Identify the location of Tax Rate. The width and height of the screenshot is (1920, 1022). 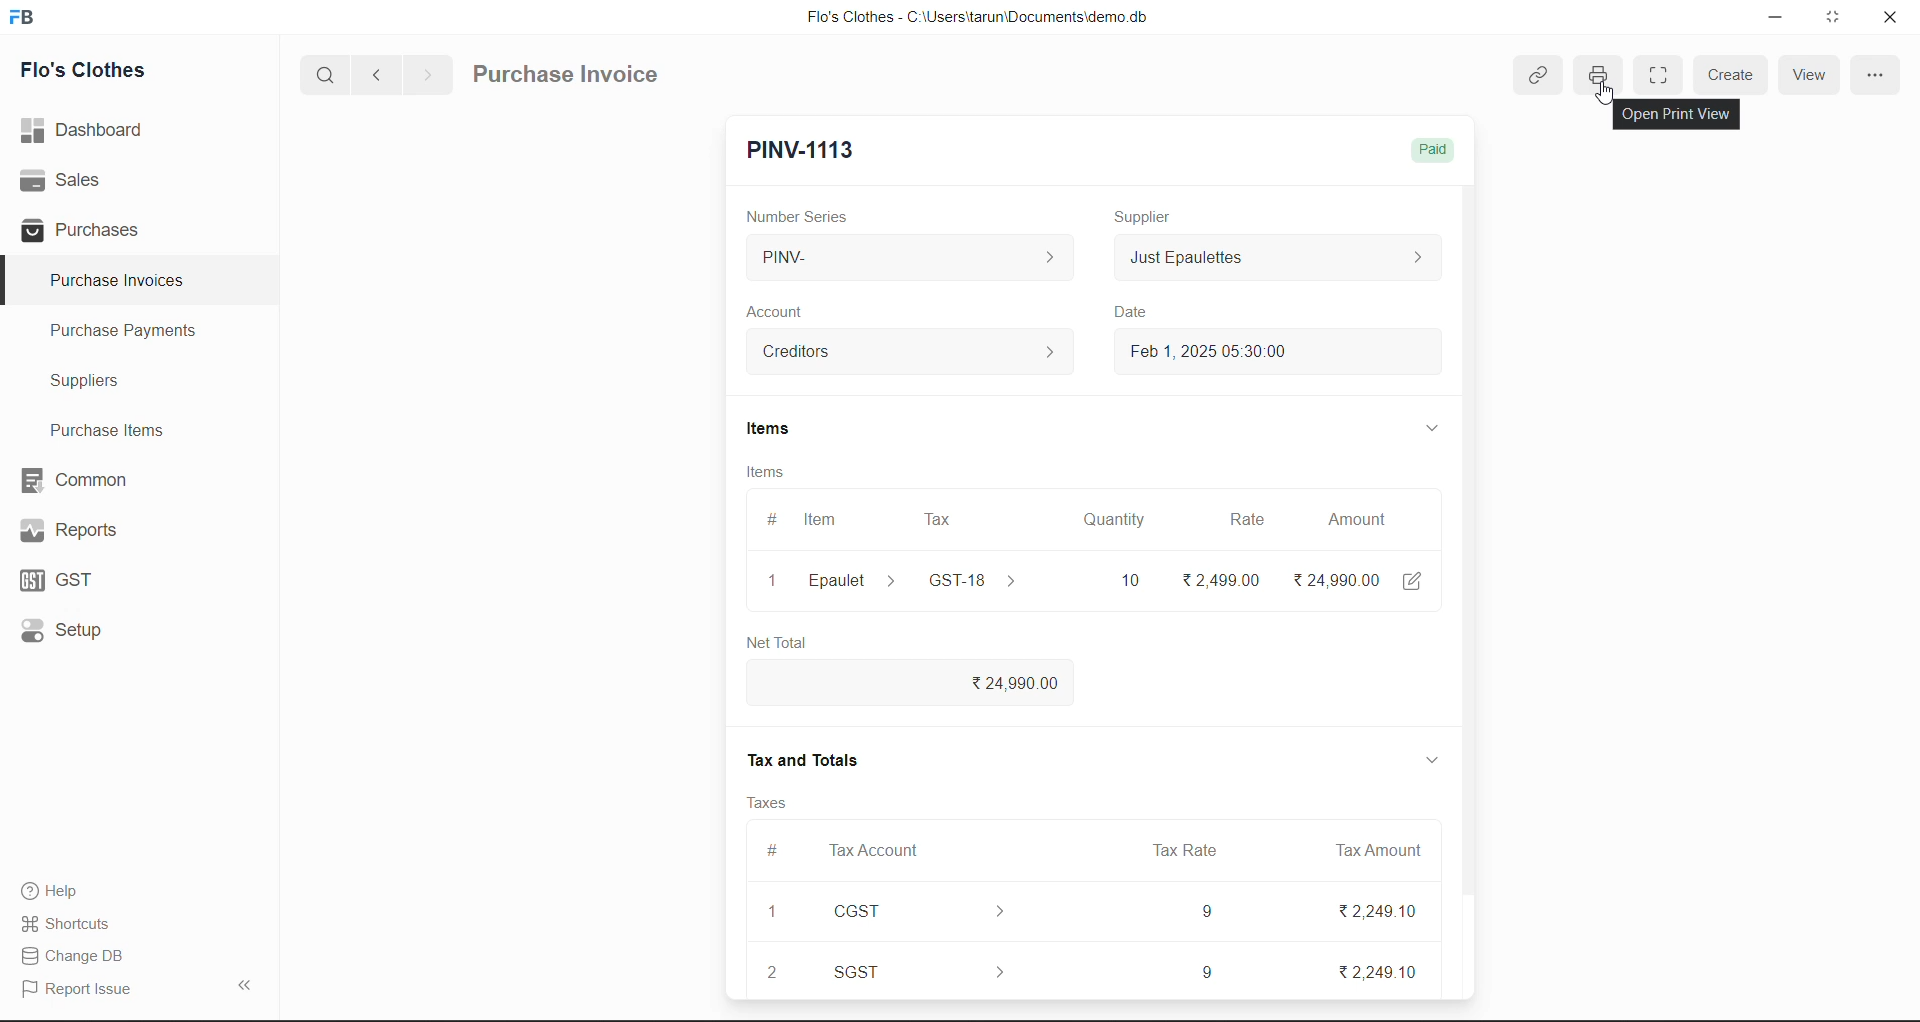
(1180, 852).